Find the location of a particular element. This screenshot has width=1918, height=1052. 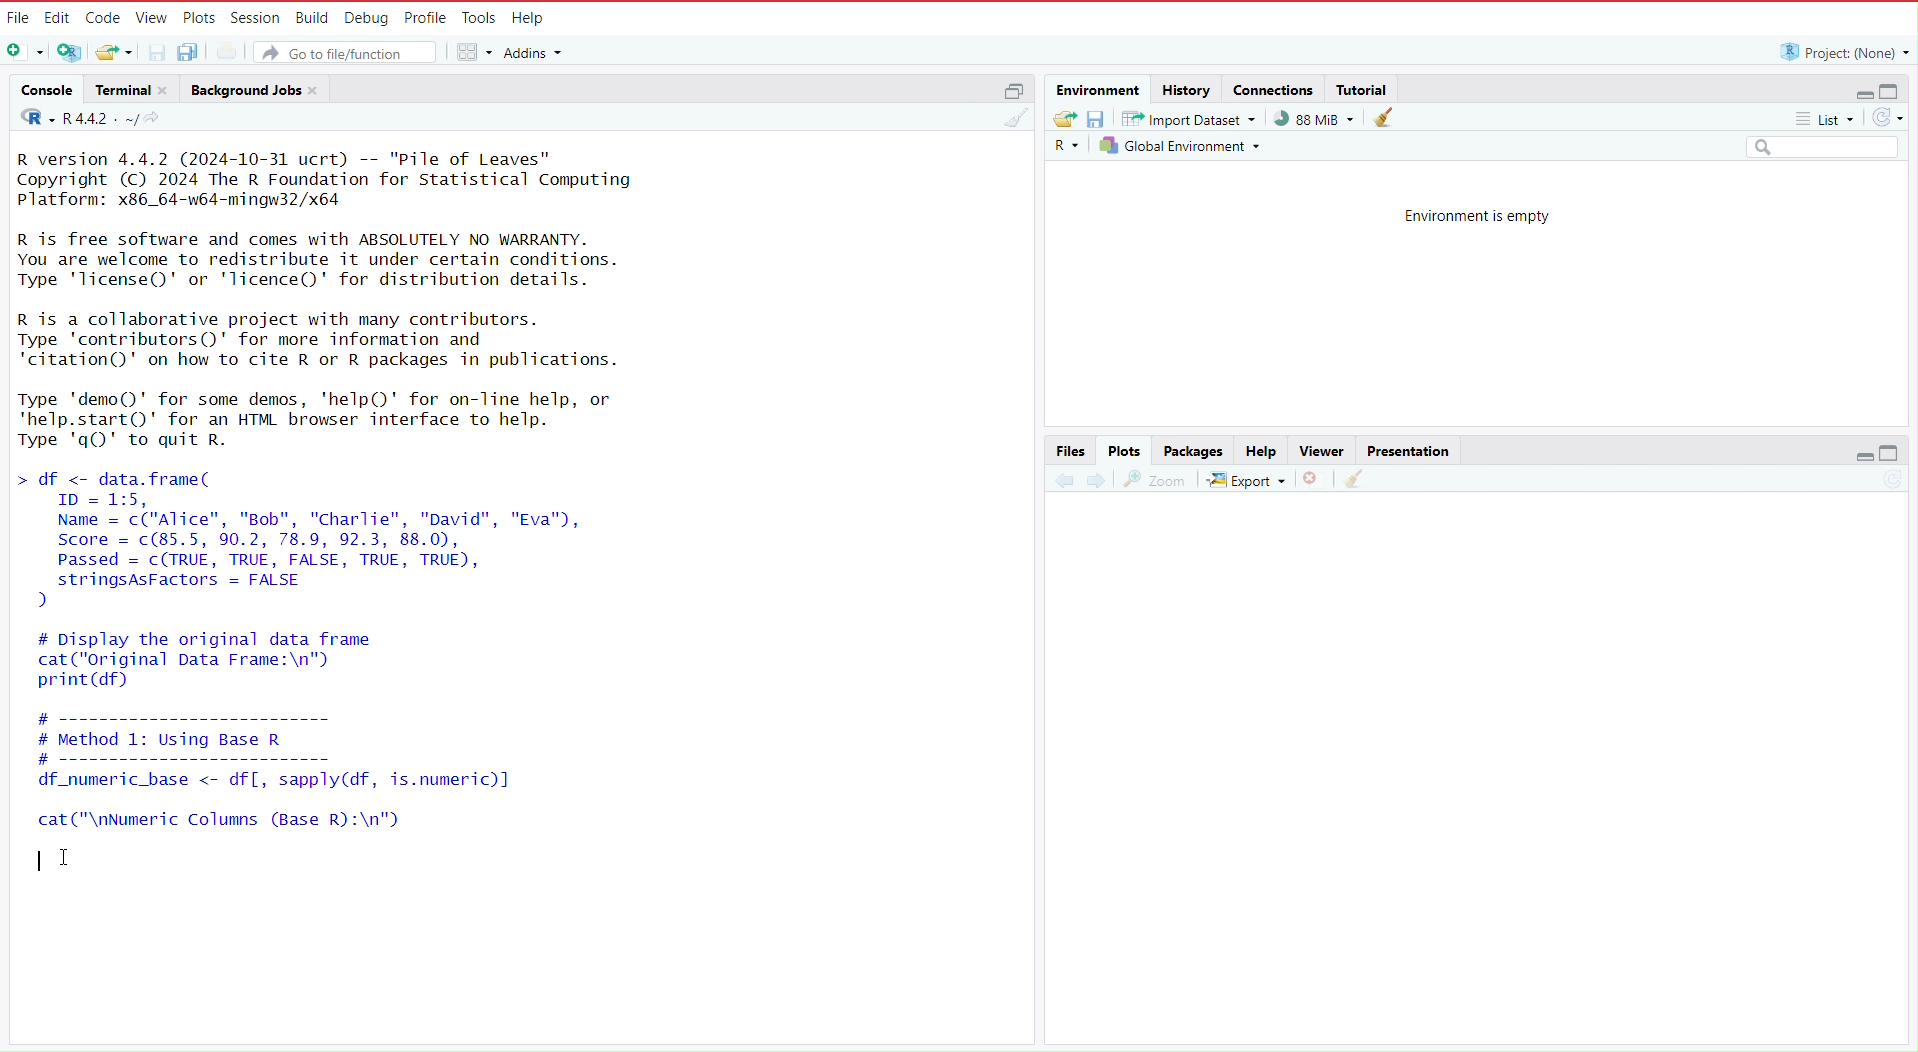

maximize is located at coordinates (1011, 88).